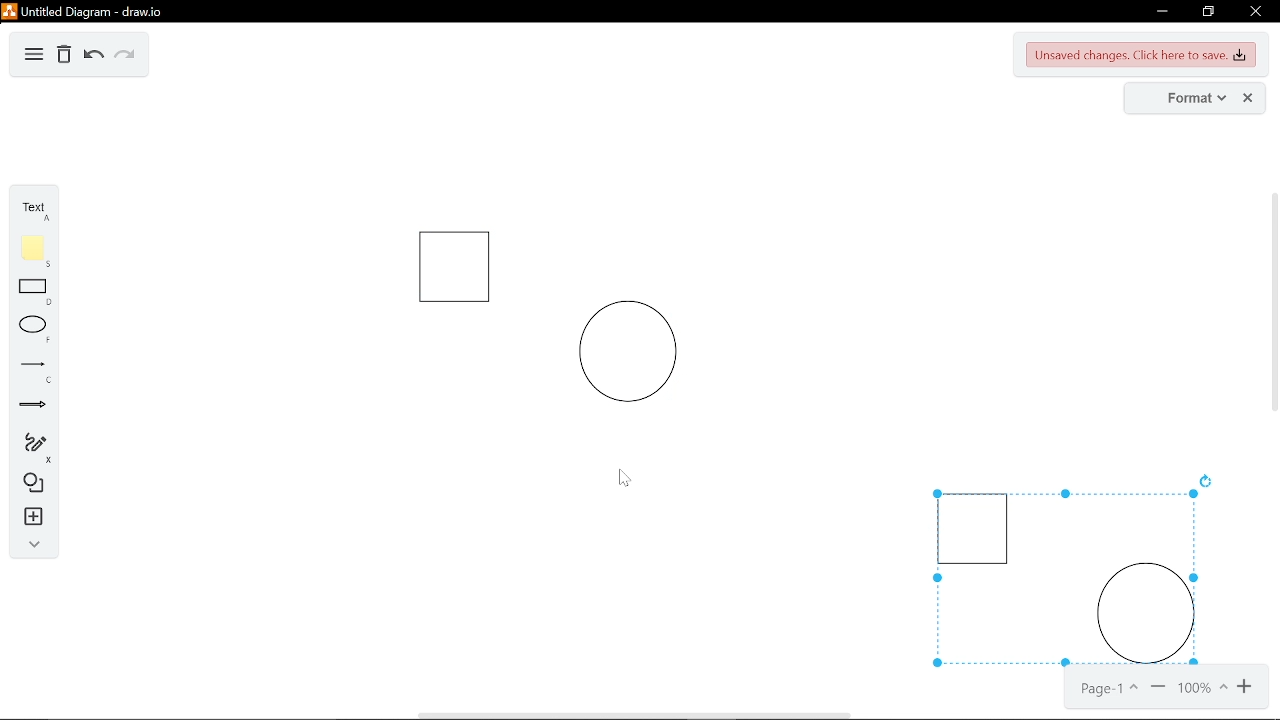 This screenshot has height=720, width=1280. Describe the element at coordinates (1208, 480) in the screenshot. I see `rotate diagram` at that location.